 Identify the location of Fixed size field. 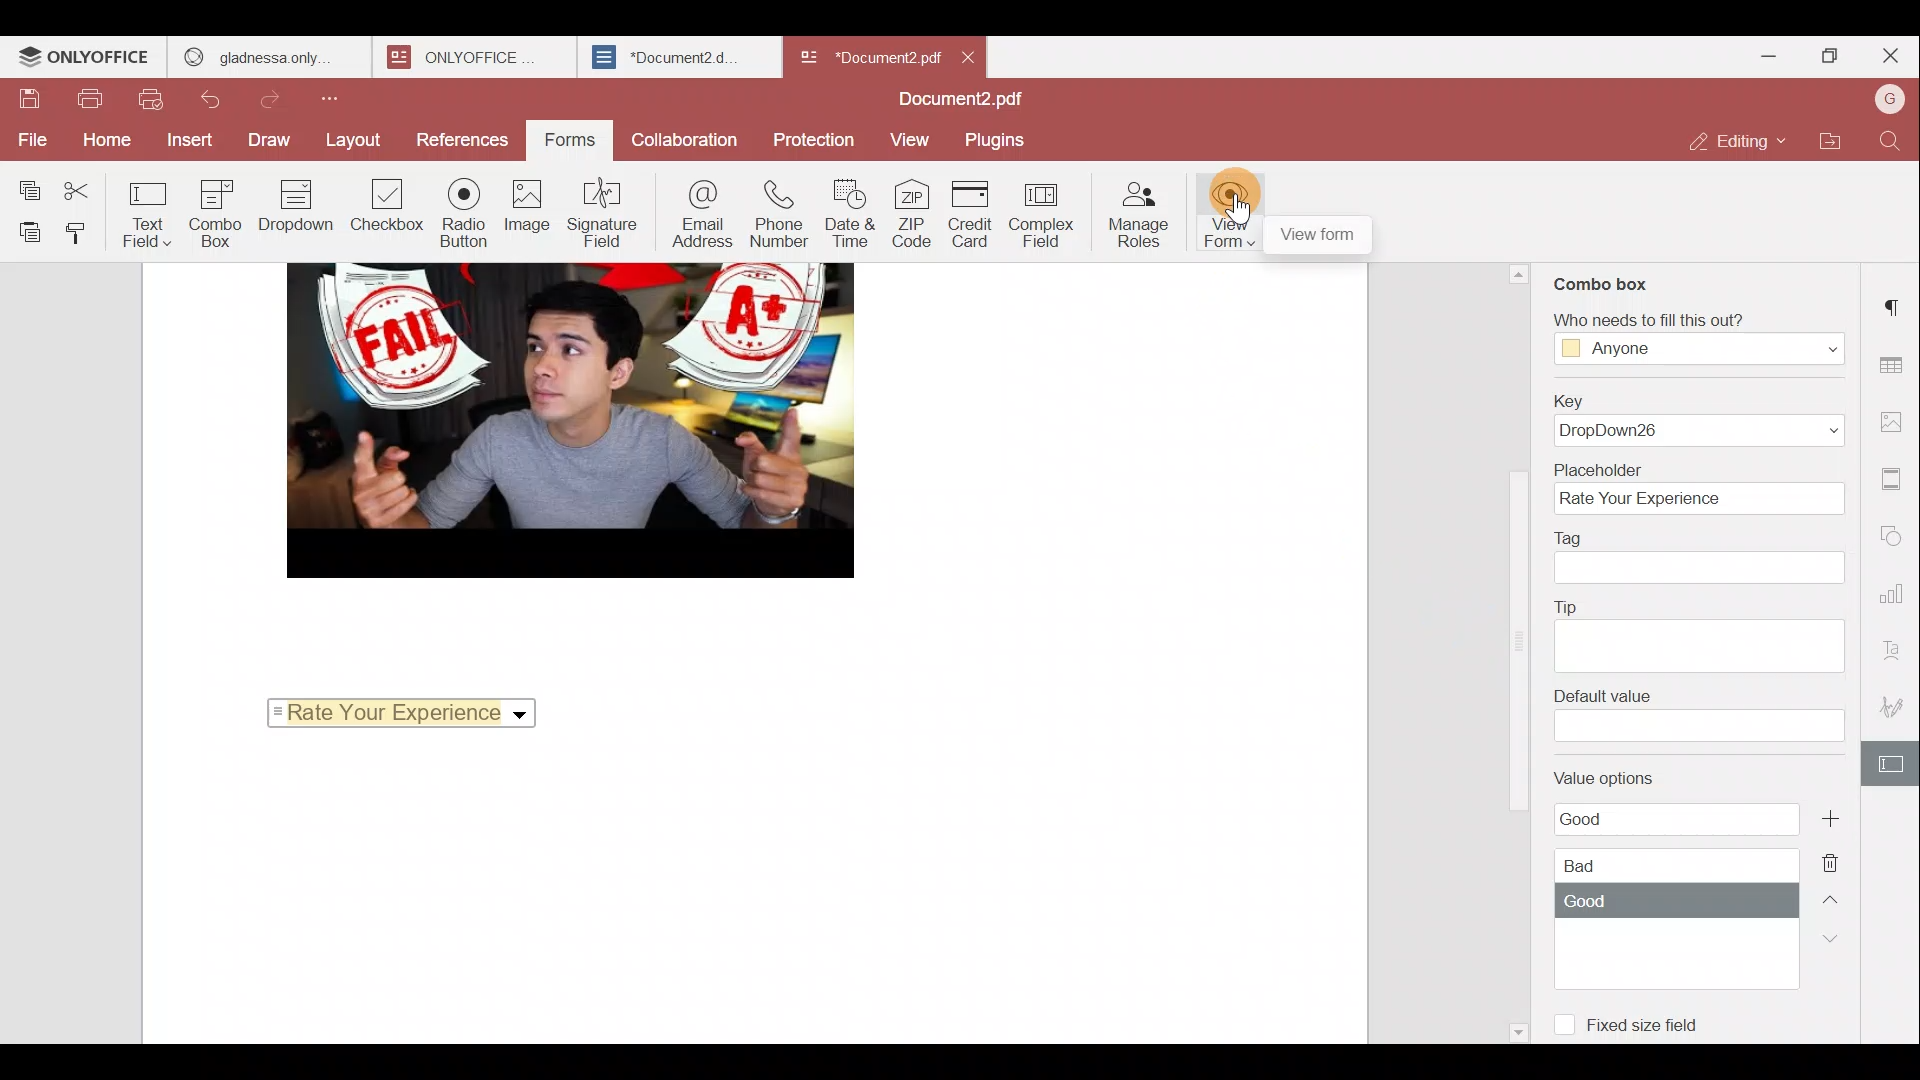
(1630, 1019).